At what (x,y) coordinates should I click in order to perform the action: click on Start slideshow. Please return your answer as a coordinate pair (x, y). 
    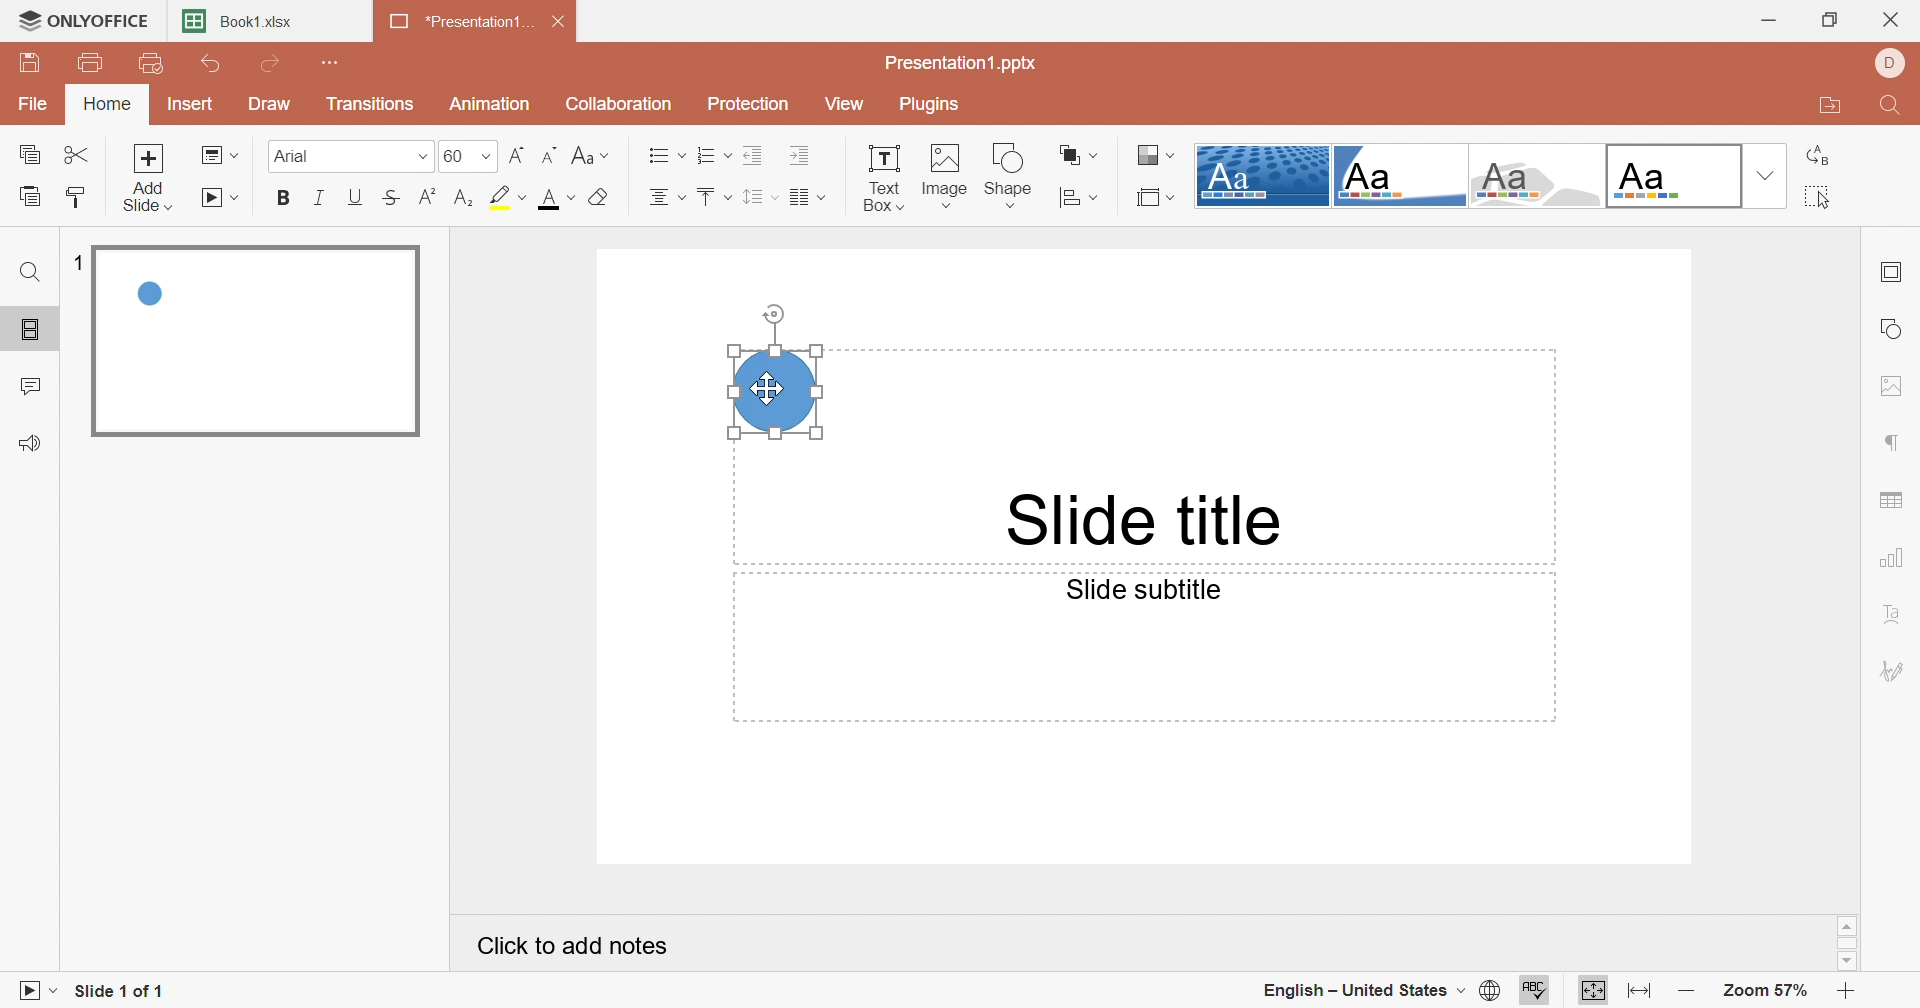
    Looking at the image, I should click on (222, 198).